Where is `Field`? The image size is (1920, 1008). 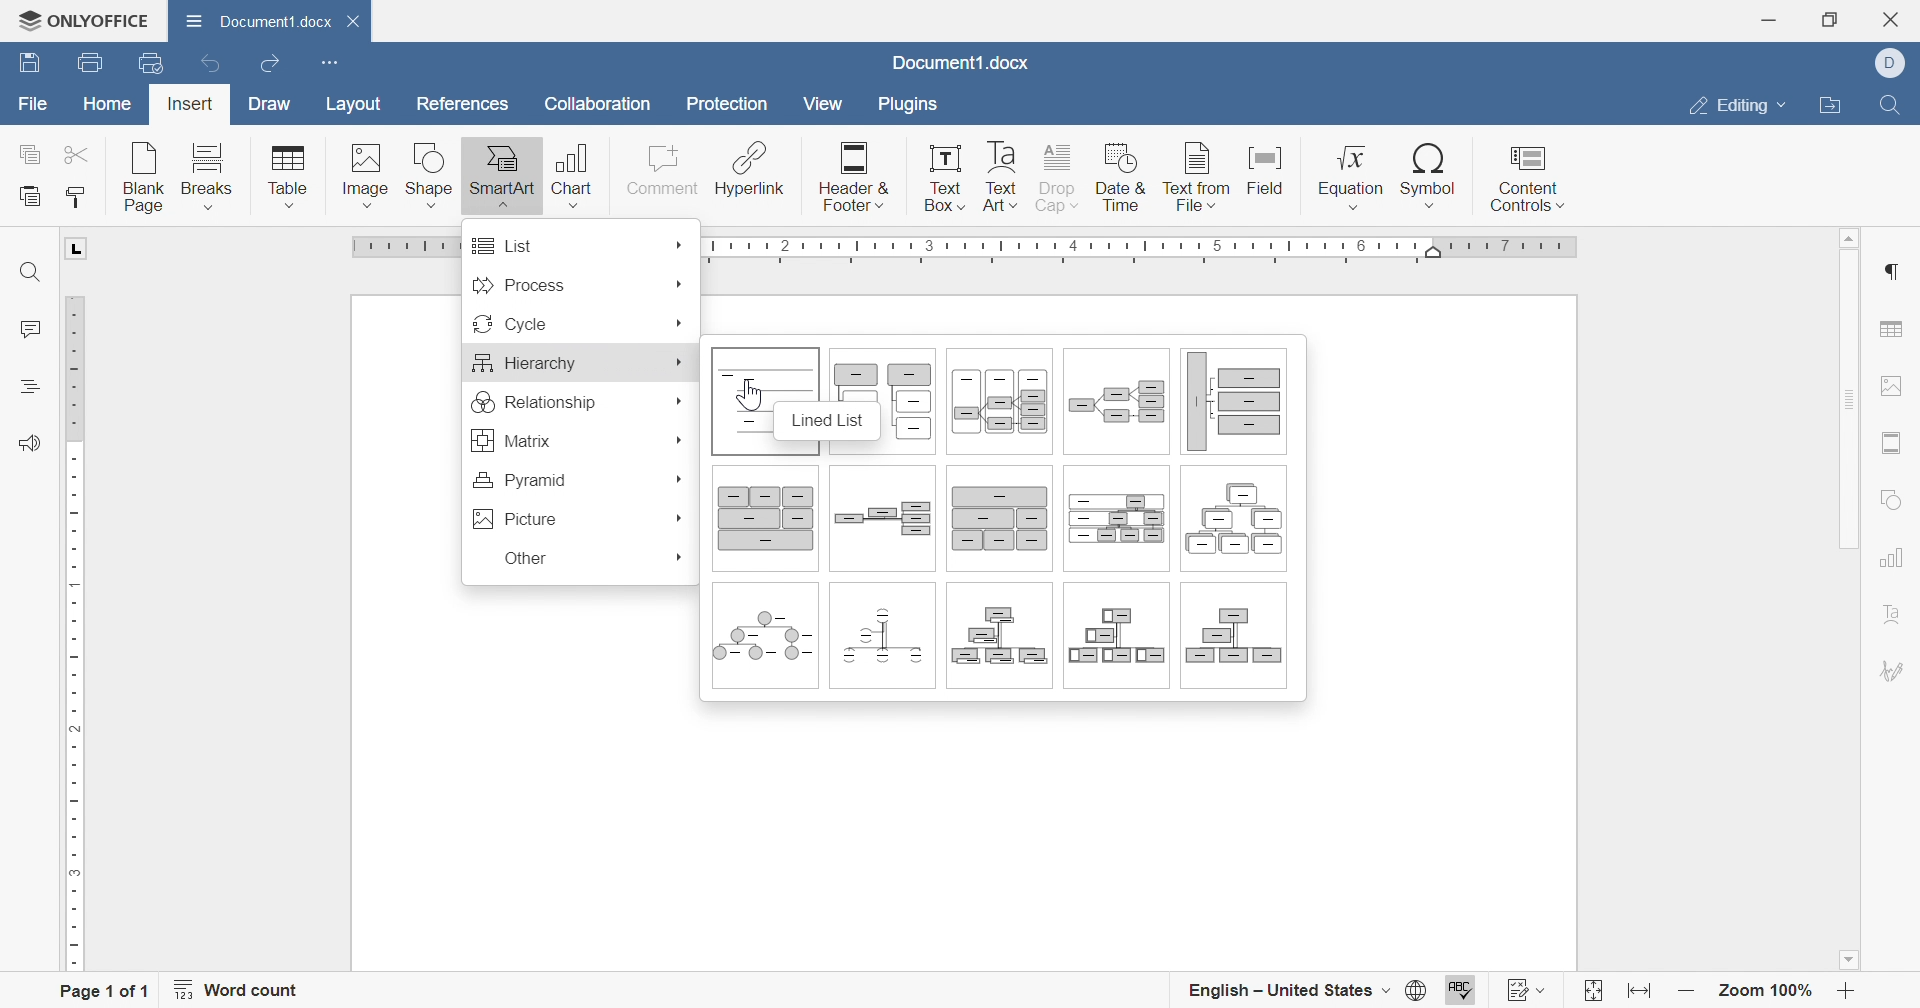 Field is located at coordinates (1267, 176).